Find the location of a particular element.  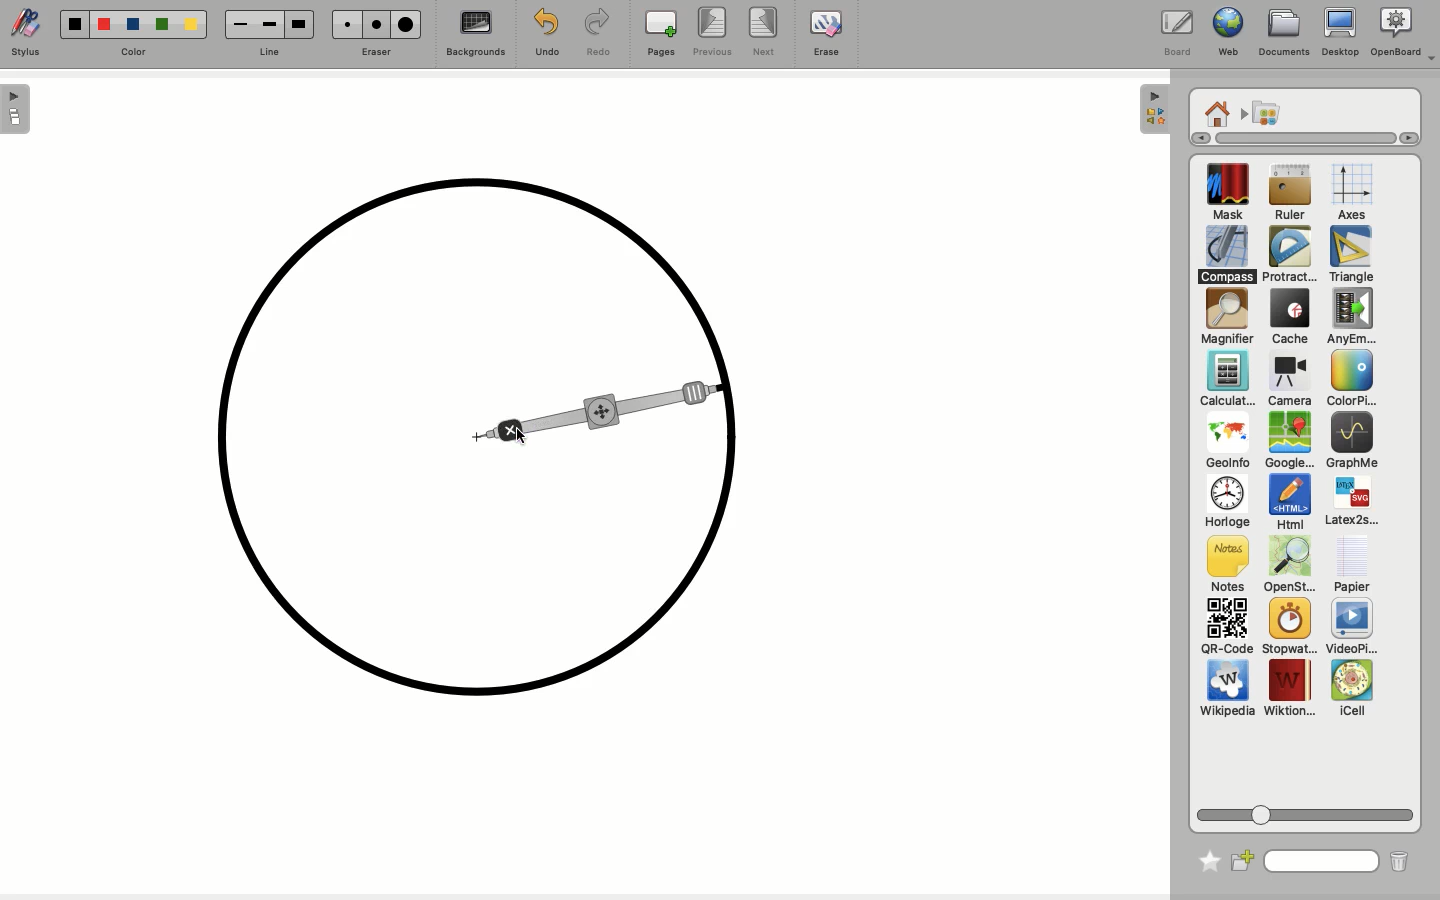

color is located at coordinates (133, 51).